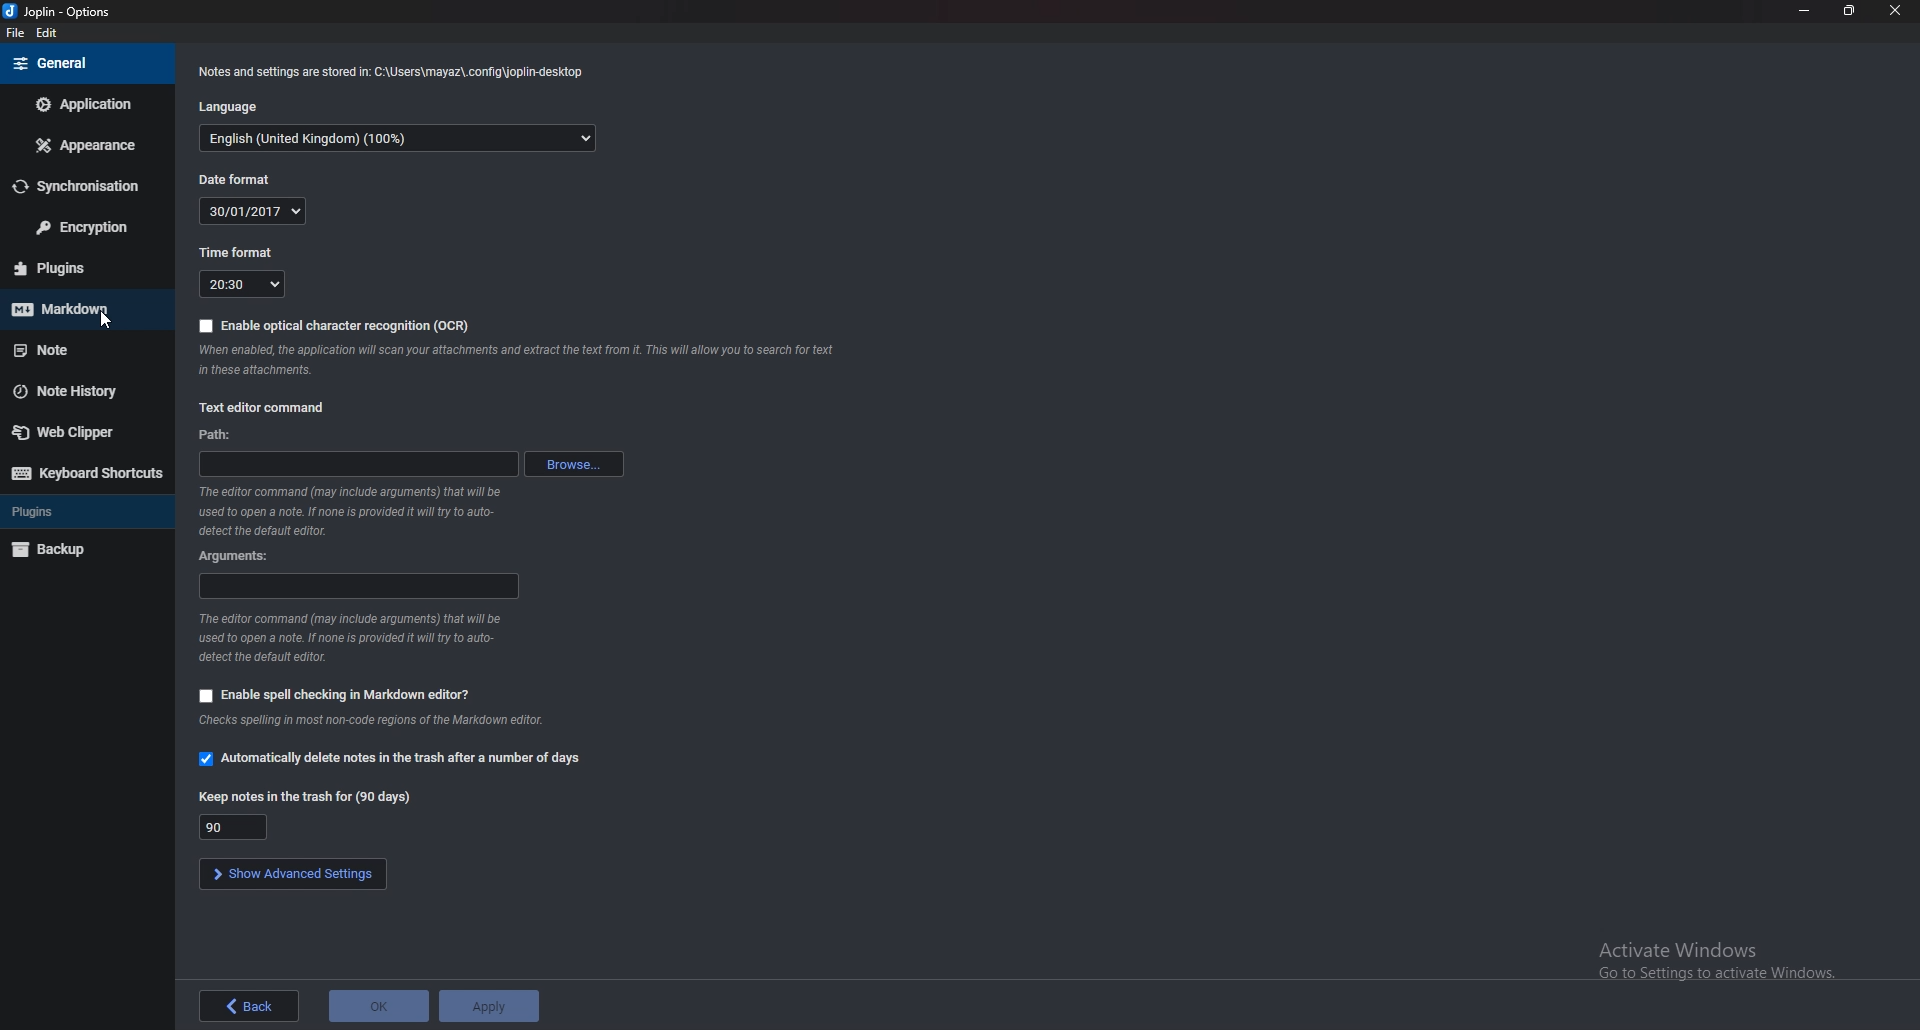 The image size is (1920, 1030). I want to click on the editor command (may include arguments) that will be used to open a note. If none is provided it will try to auto-detect the default editor., so click(387, 512).